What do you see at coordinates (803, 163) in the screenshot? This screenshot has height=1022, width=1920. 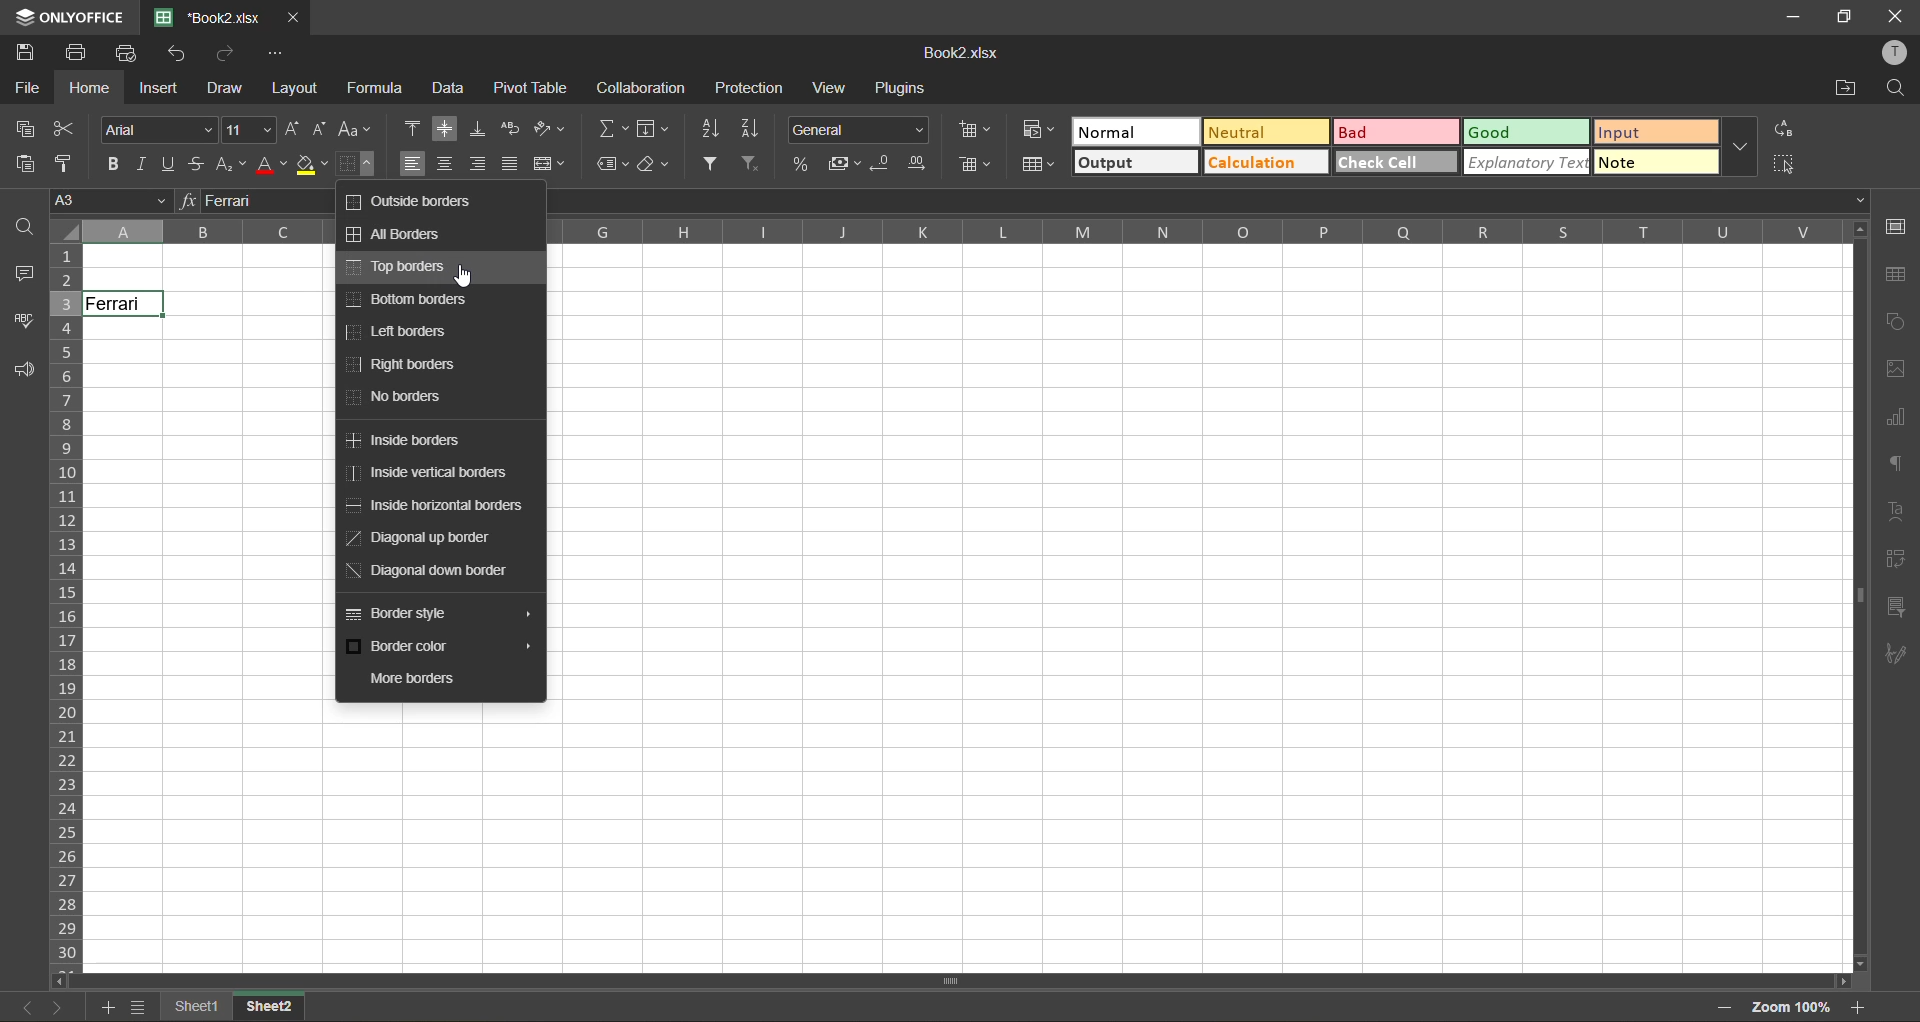 I see `percent` at bounding box center [803, 163].